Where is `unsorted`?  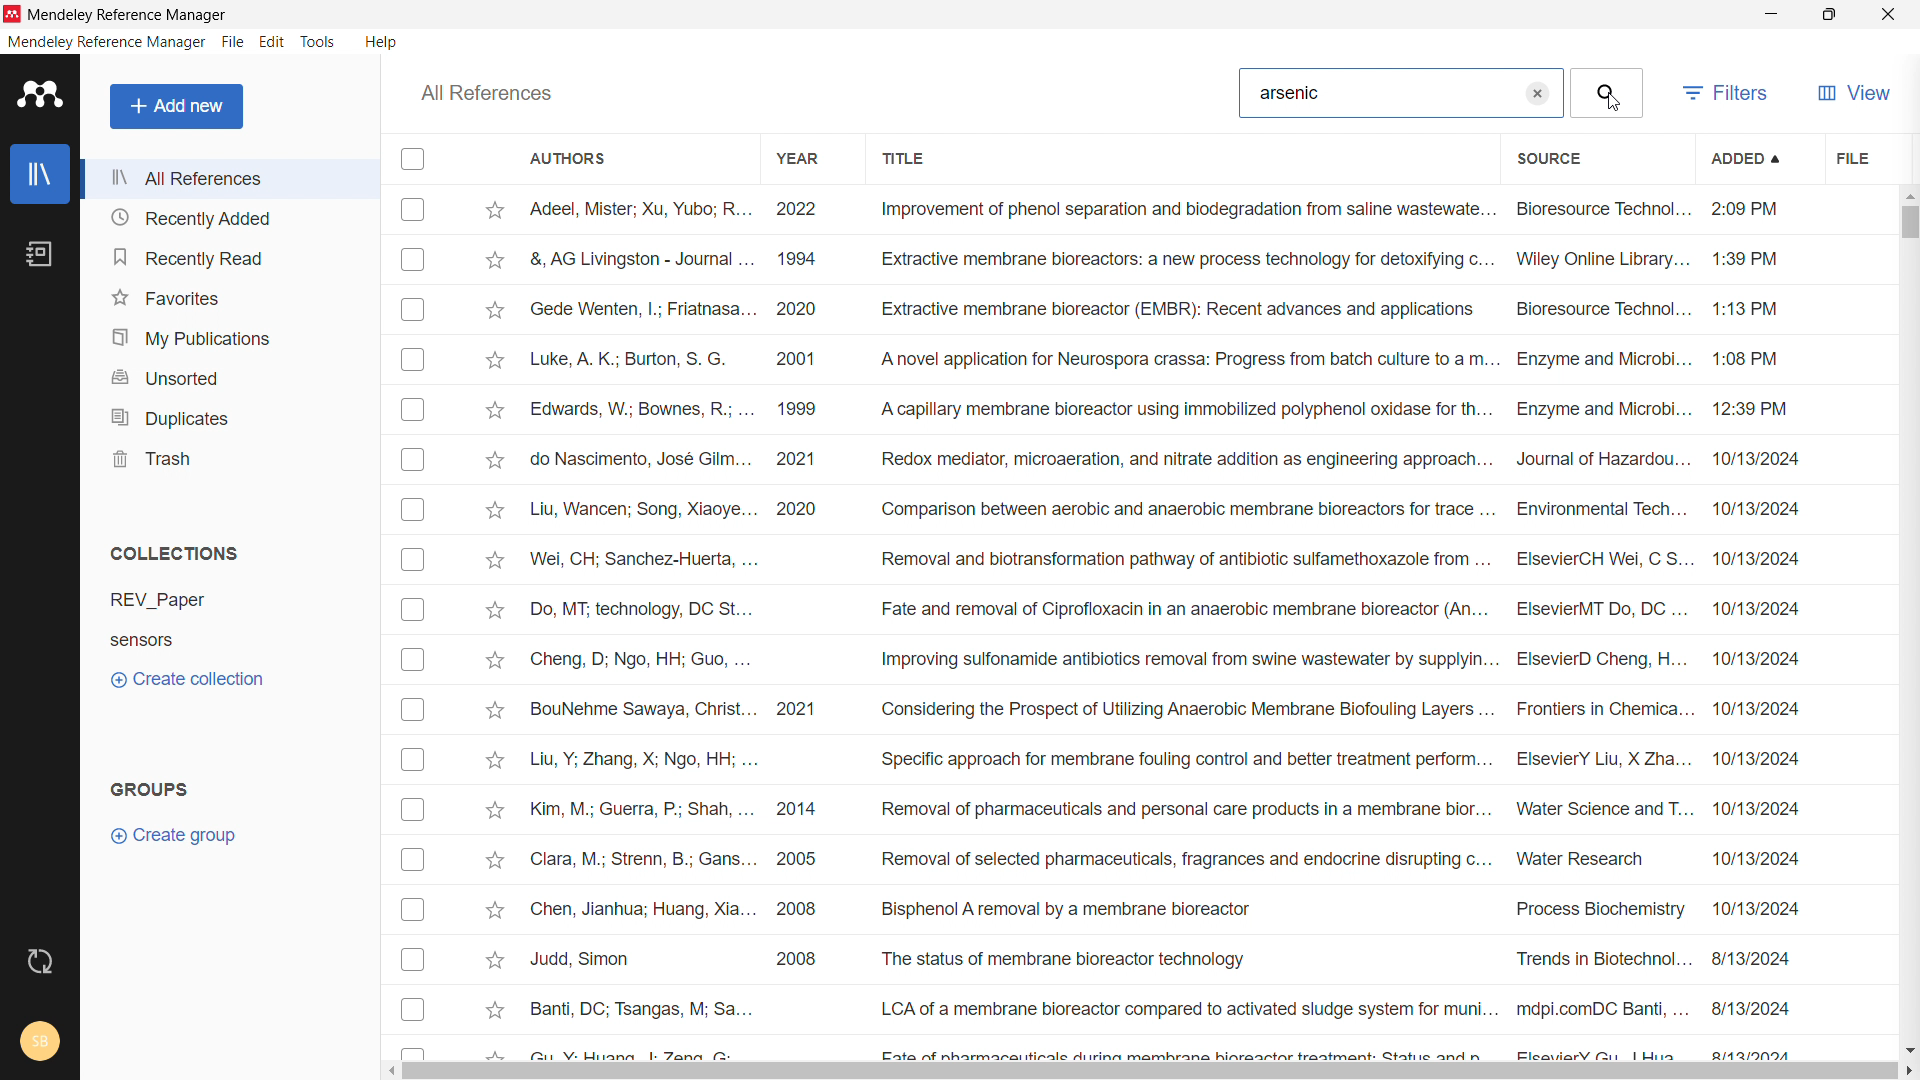
unsorted is located at coordinates (230, 375).